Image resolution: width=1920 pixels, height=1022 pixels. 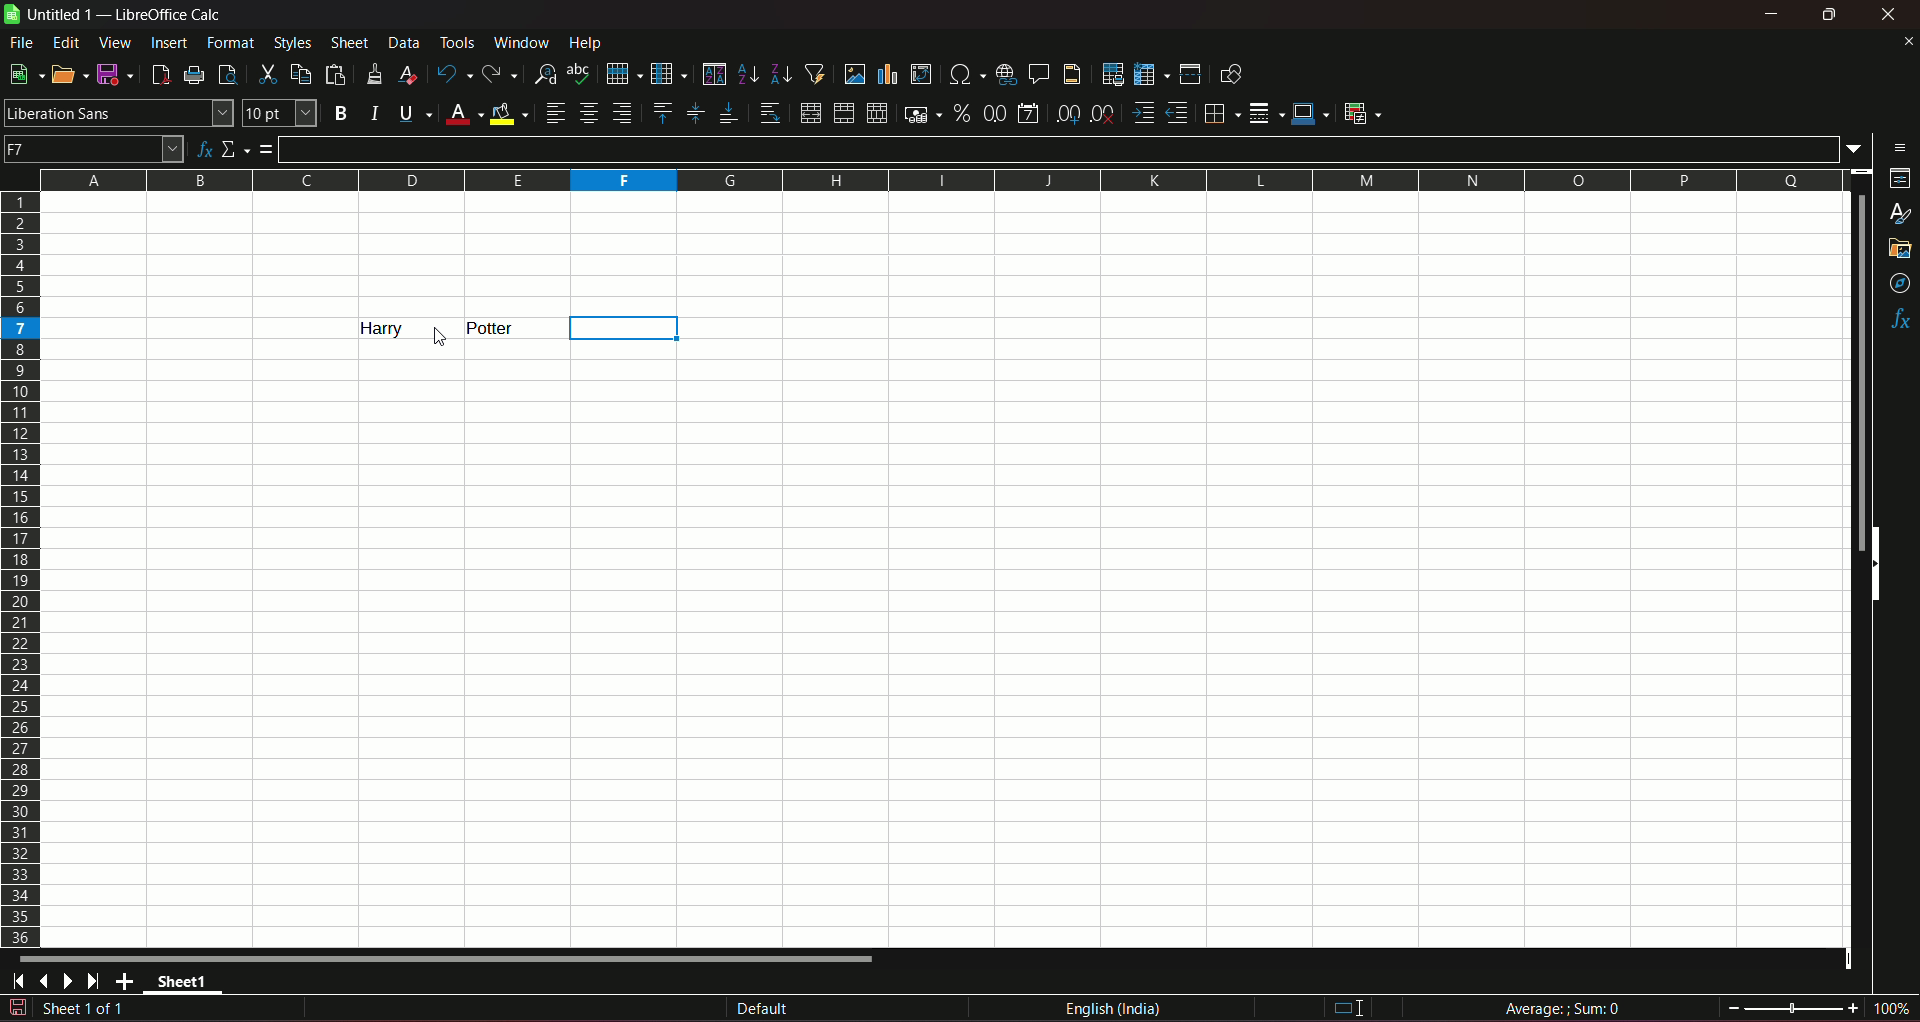 I want to click on italic, so click(x=375, y=112).